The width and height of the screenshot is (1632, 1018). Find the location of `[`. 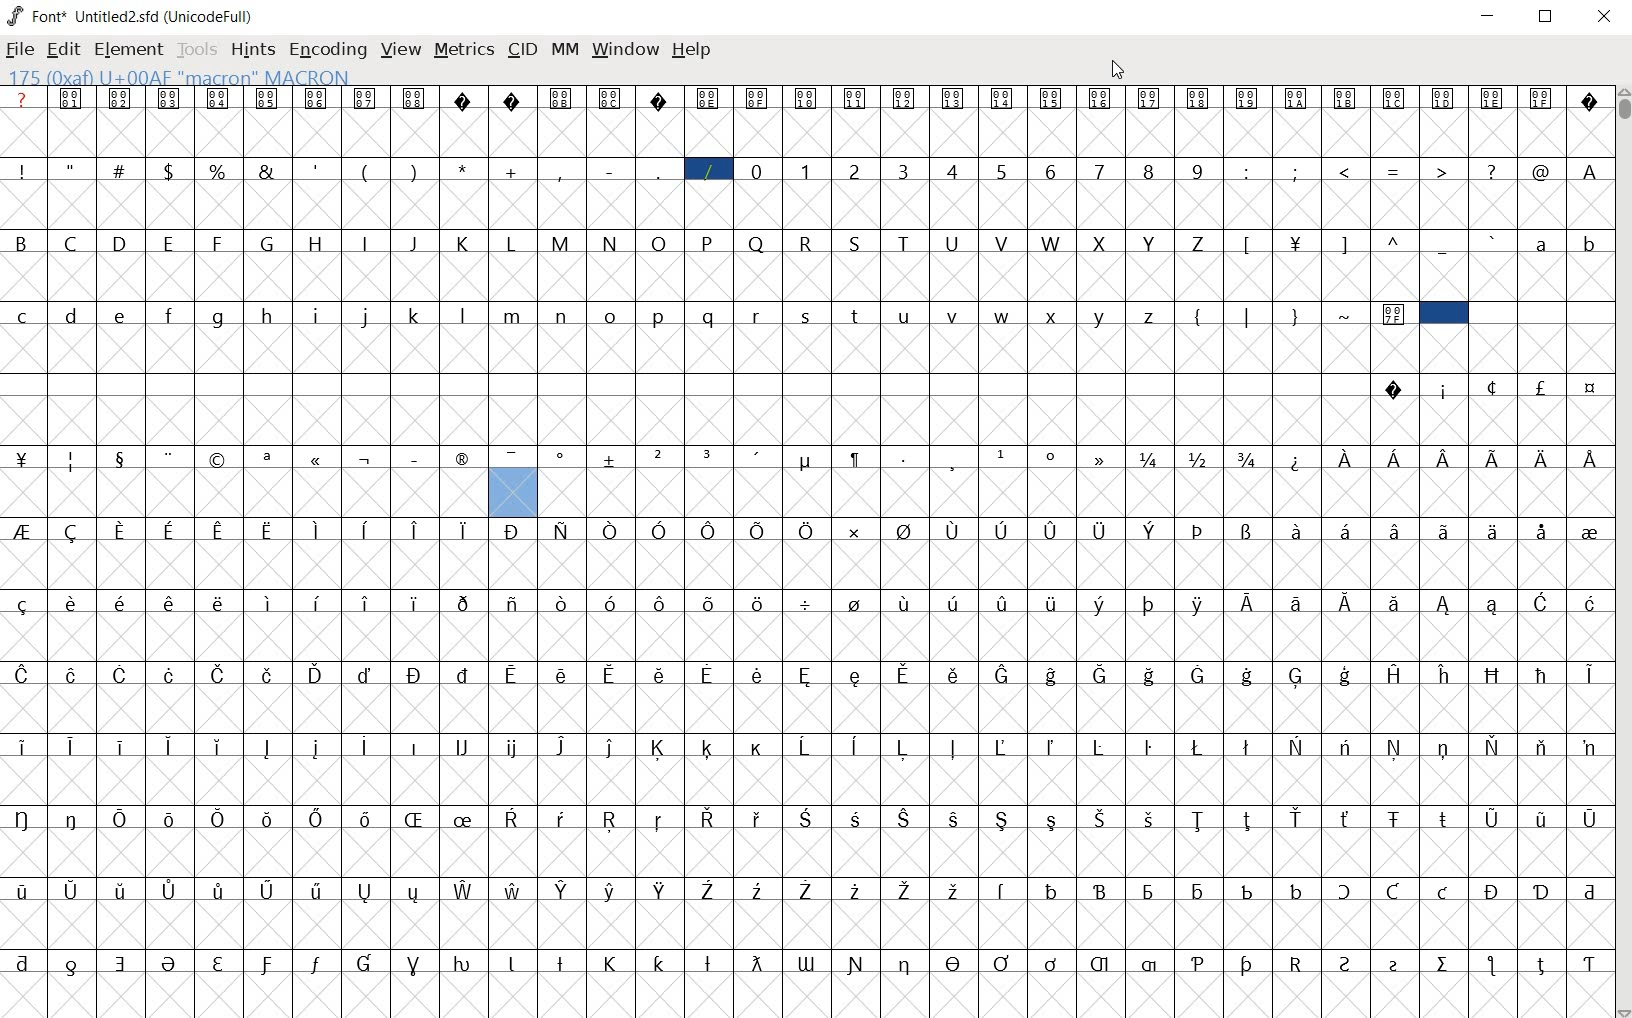

[ is located at coordinates (1248, 243).